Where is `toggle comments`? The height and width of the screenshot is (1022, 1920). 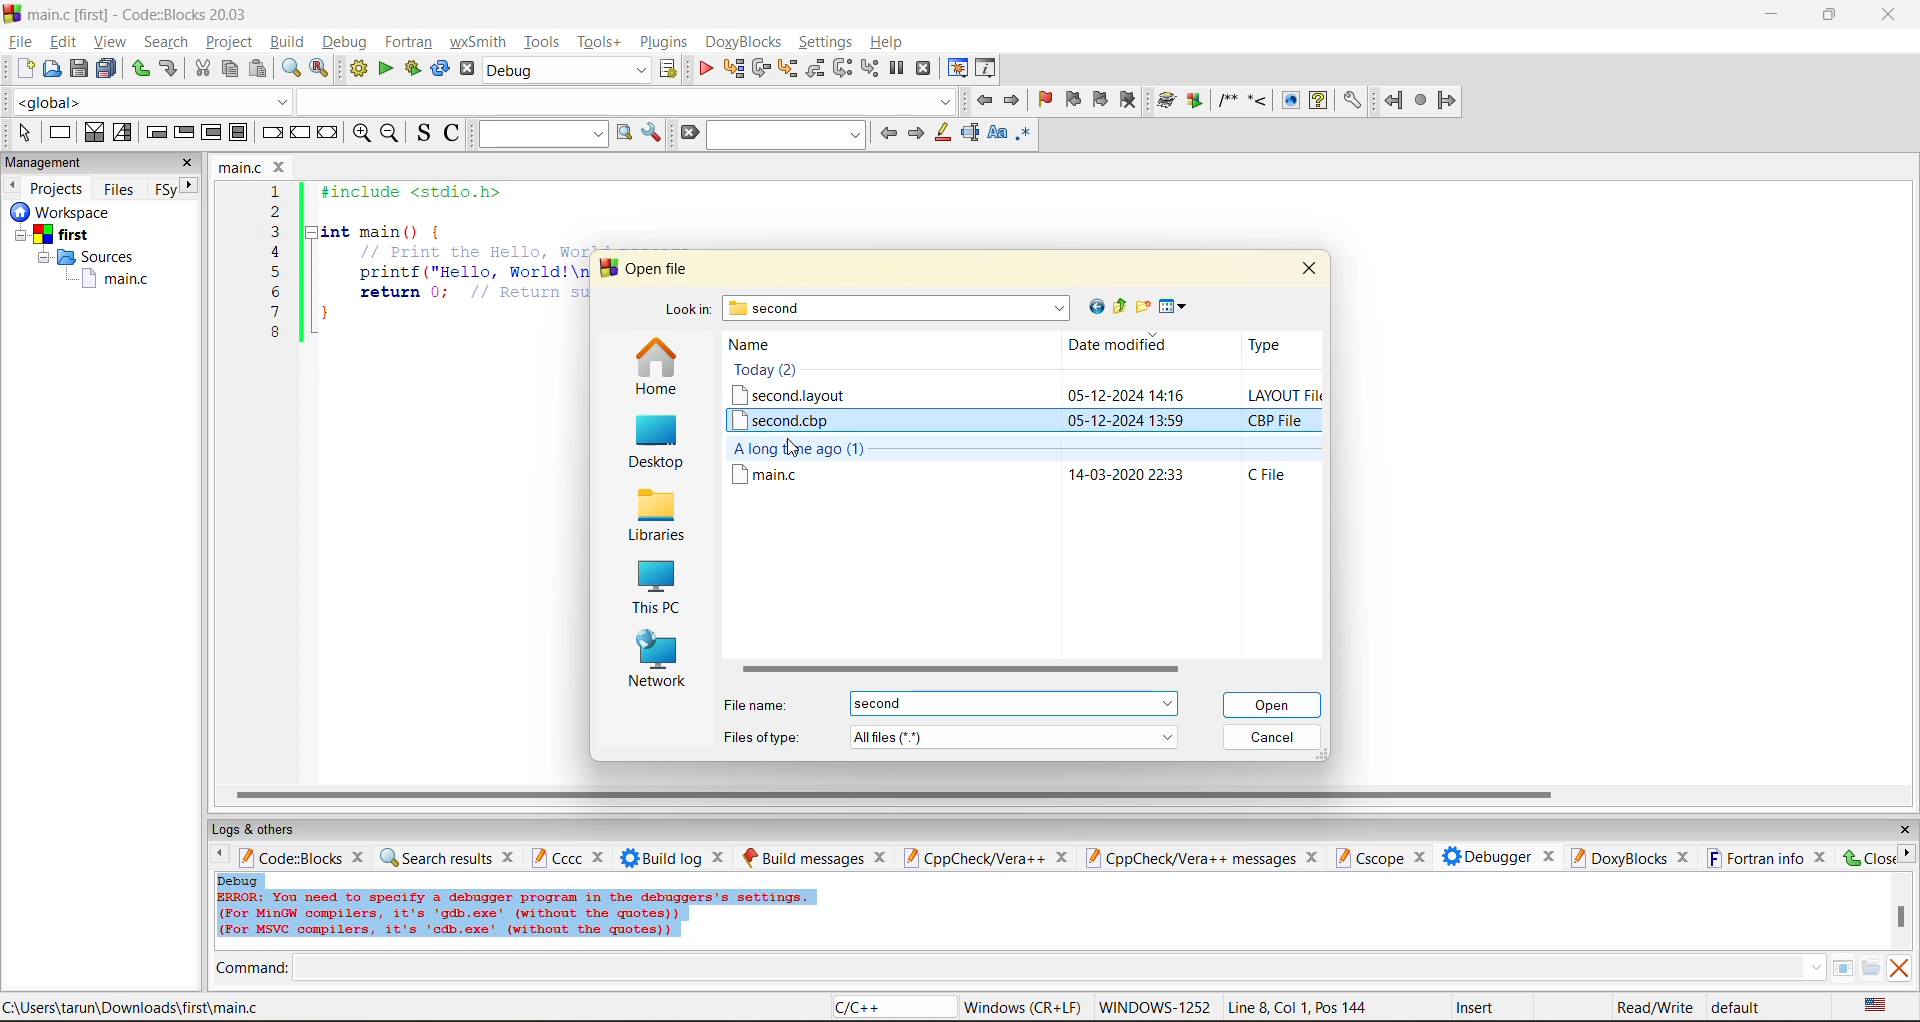 toggle comments is located at coordinates (454, 132).